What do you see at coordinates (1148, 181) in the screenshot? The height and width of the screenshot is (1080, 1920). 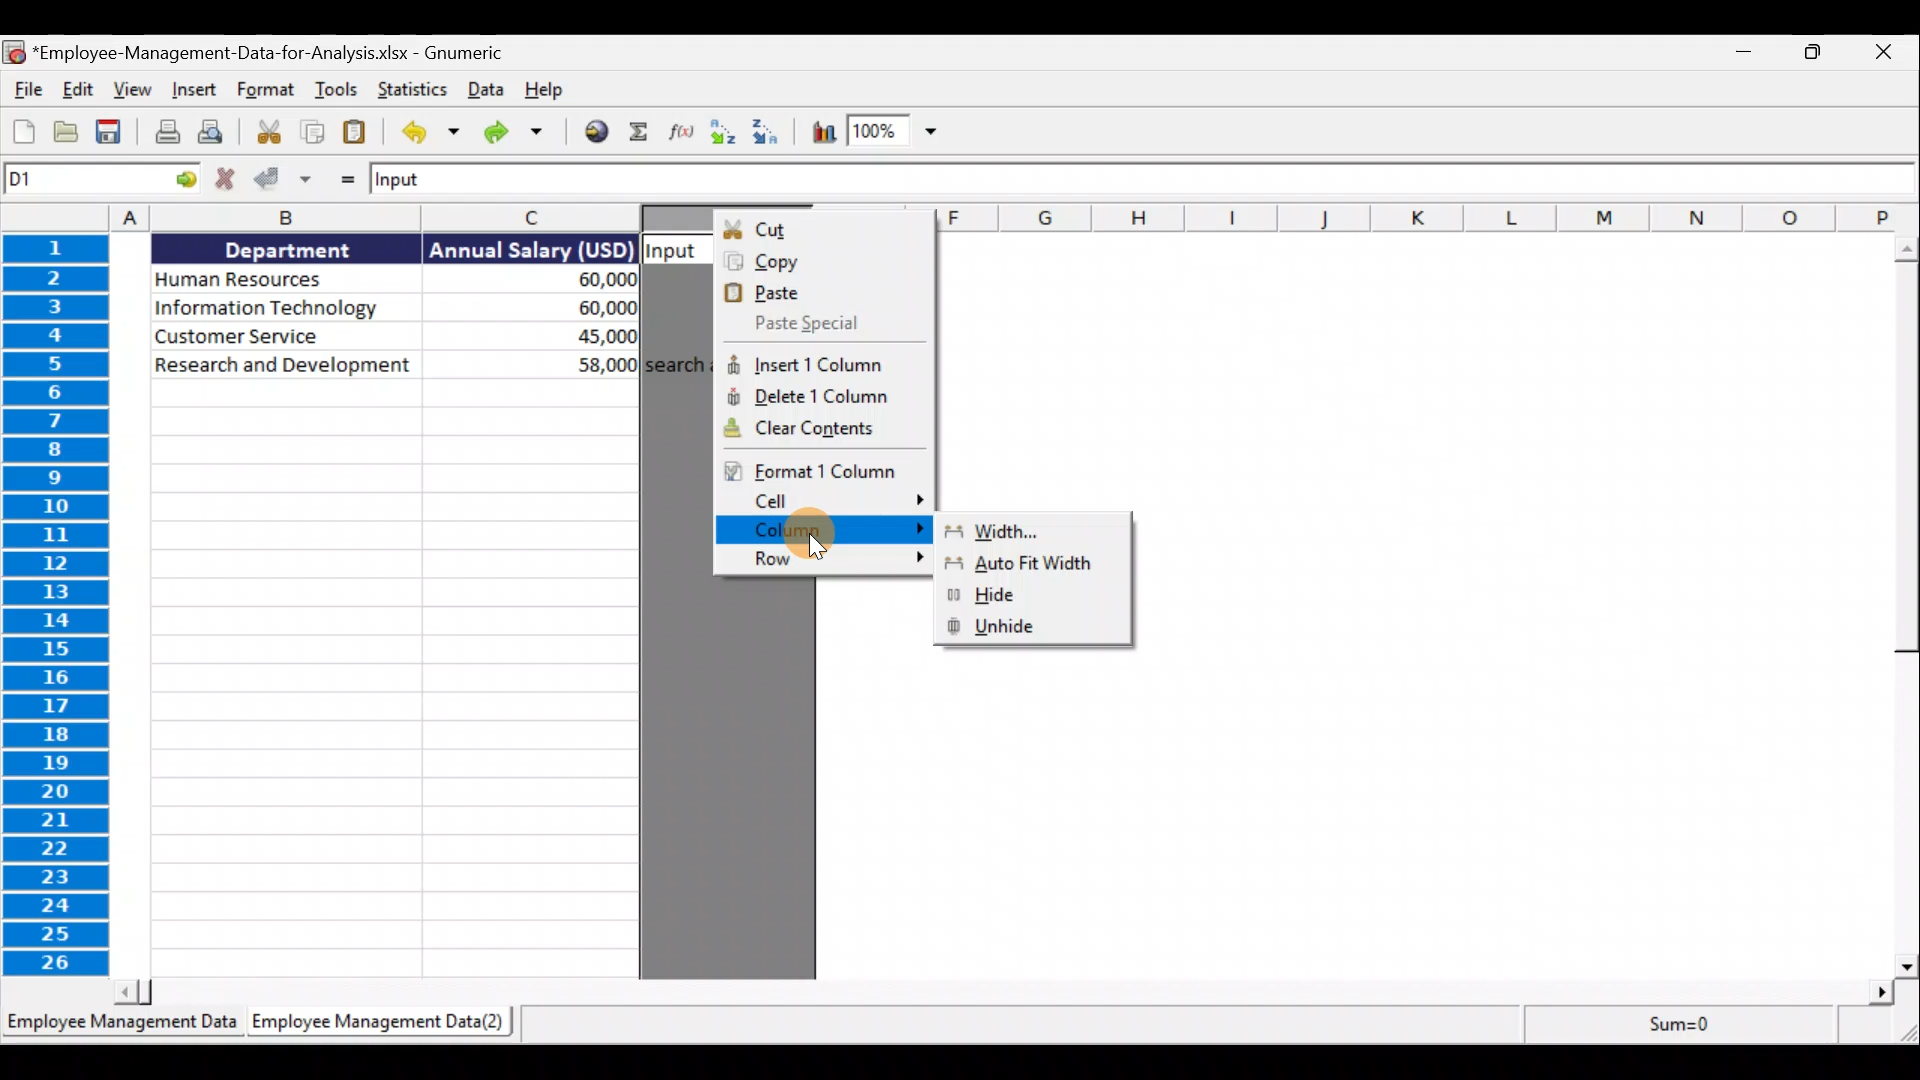 I see `Formula bar` at bounding box center [1148, 181].